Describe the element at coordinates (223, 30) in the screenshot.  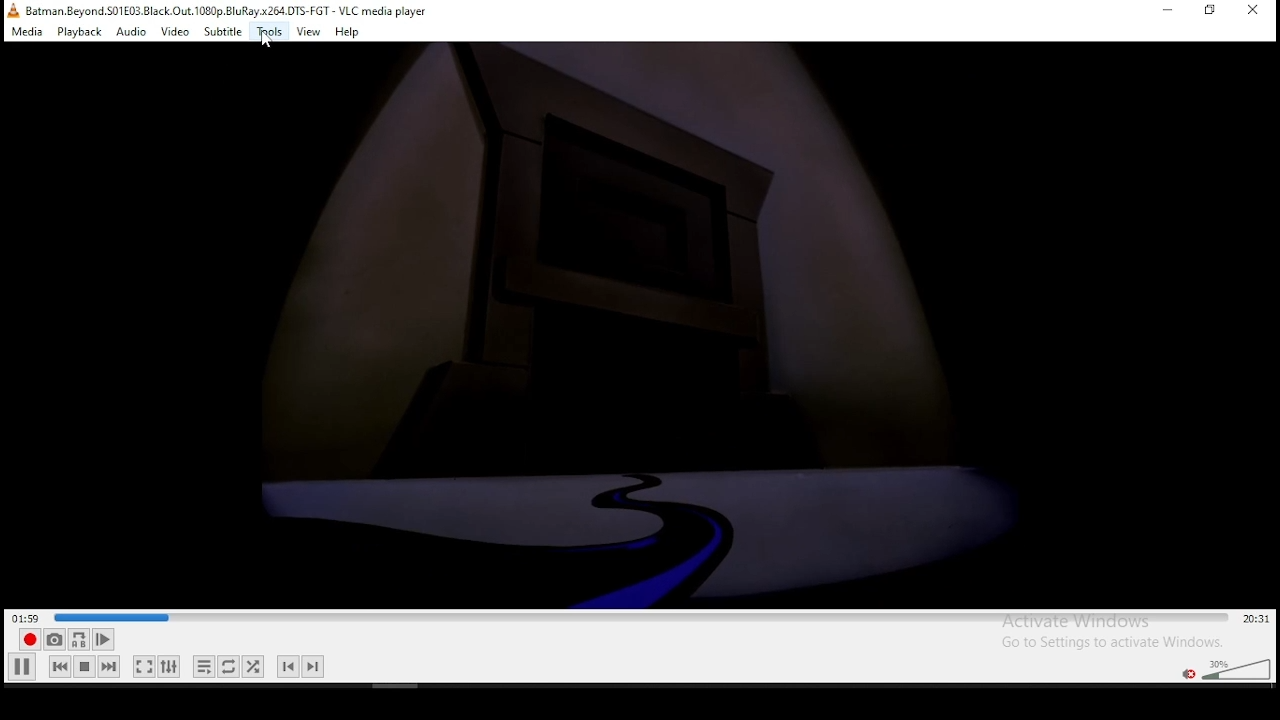
I see `subtitle` at that location.